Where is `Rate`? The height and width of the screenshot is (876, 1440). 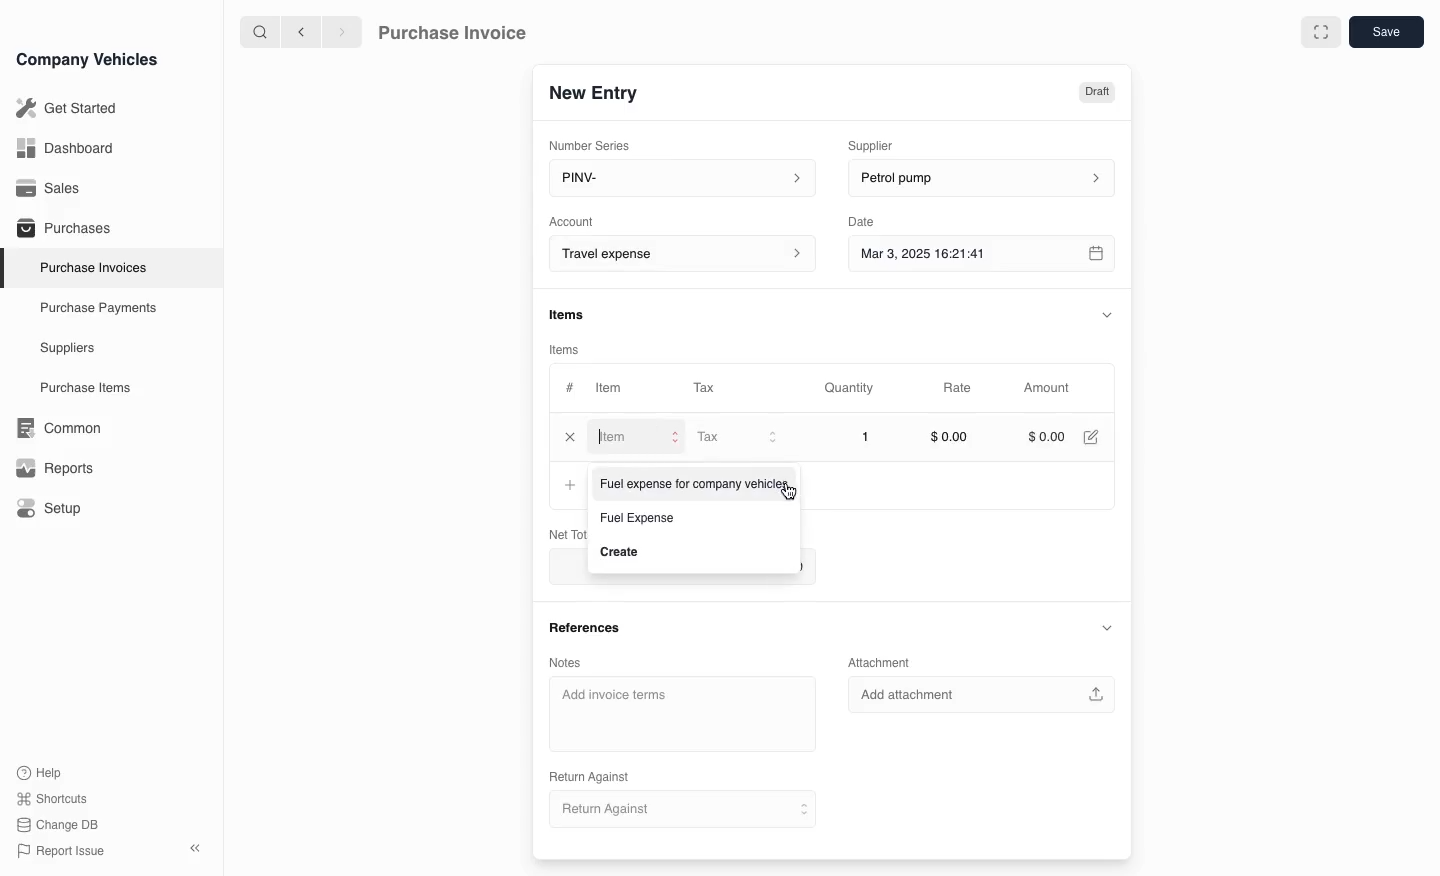 Rate is located at coordinates (959, 388).